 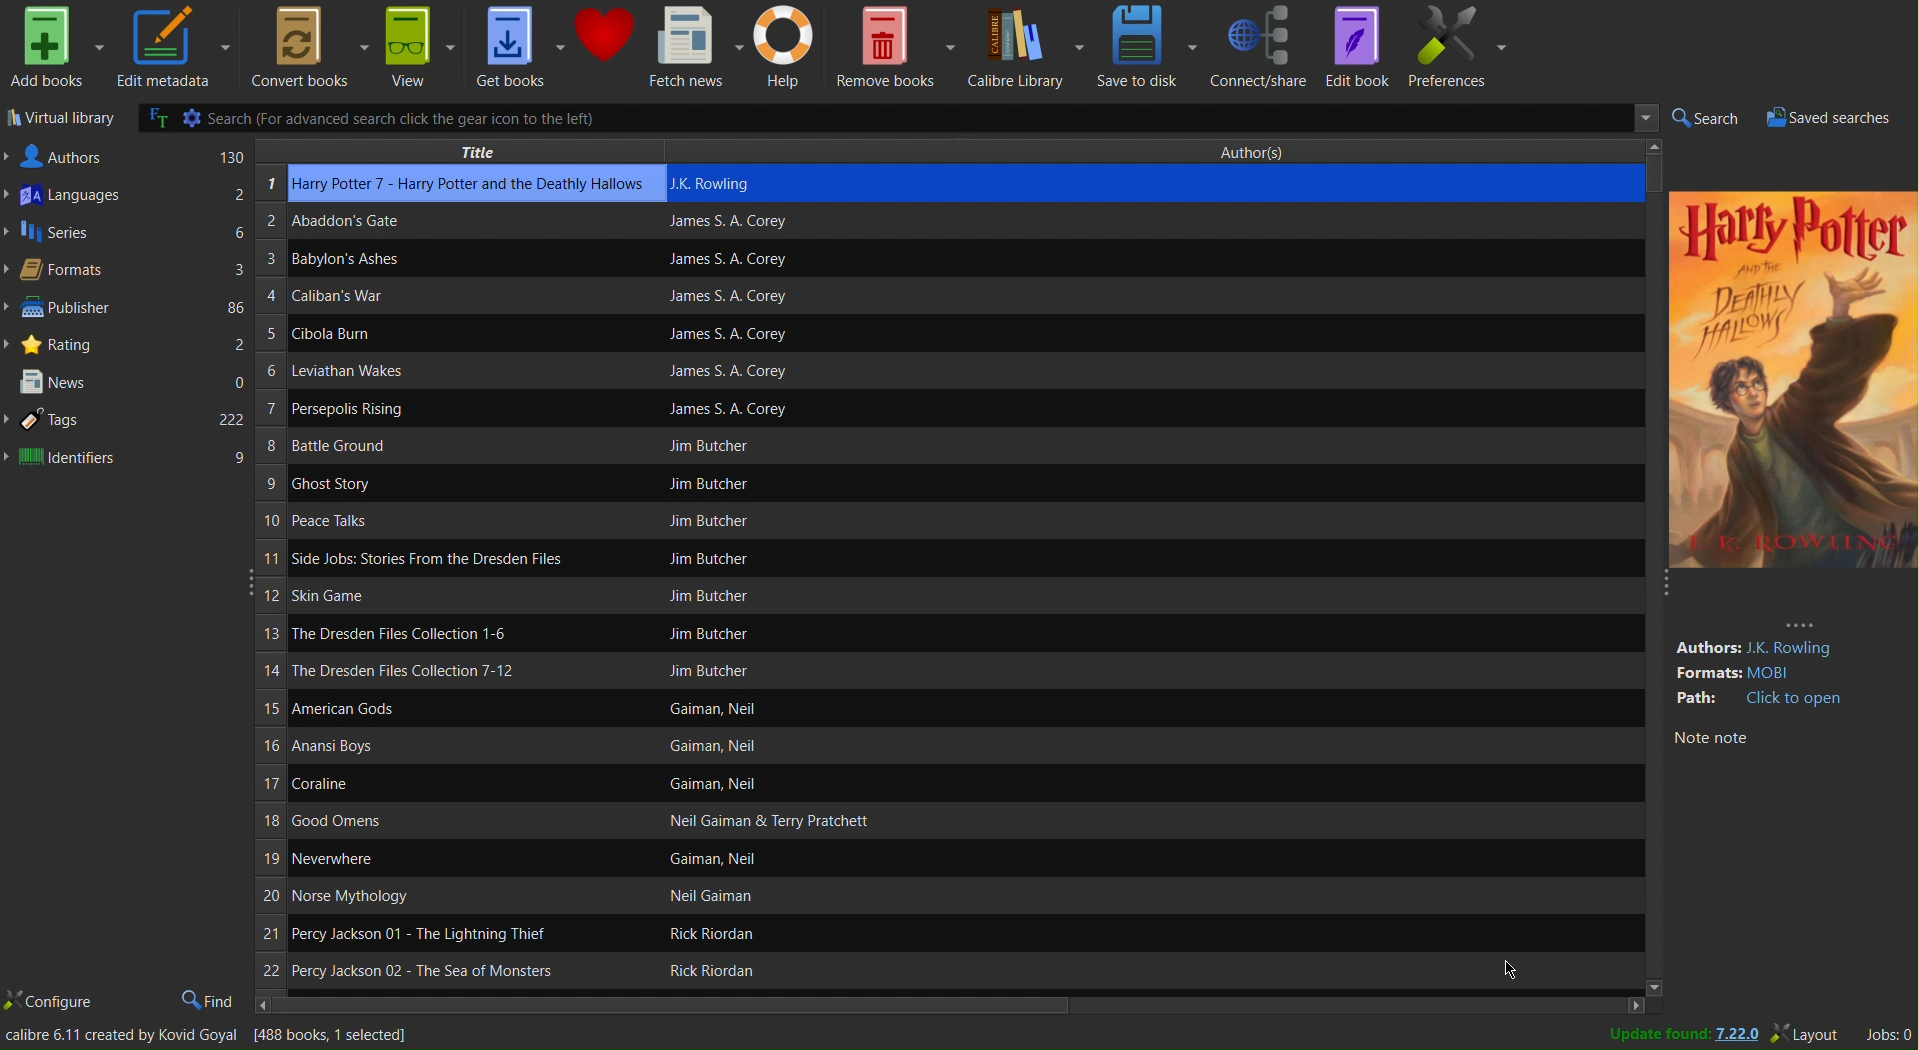 What do you see at coordinates (1773, 741) in the screenshot?
I see `note` at bounding box center [1773, 741].